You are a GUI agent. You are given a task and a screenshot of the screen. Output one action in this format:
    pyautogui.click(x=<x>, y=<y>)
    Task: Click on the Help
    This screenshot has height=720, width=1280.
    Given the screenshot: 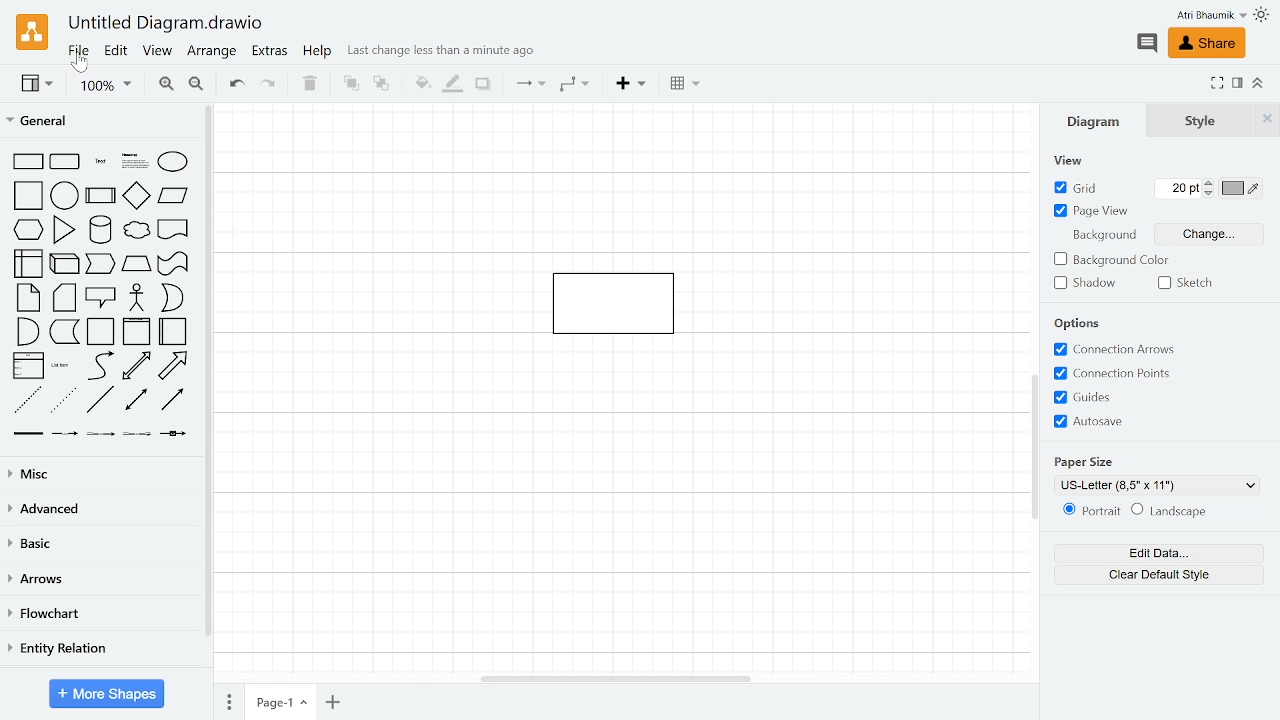 What is the action you would take?
    pyautogui.click(x=320, y=53)
    